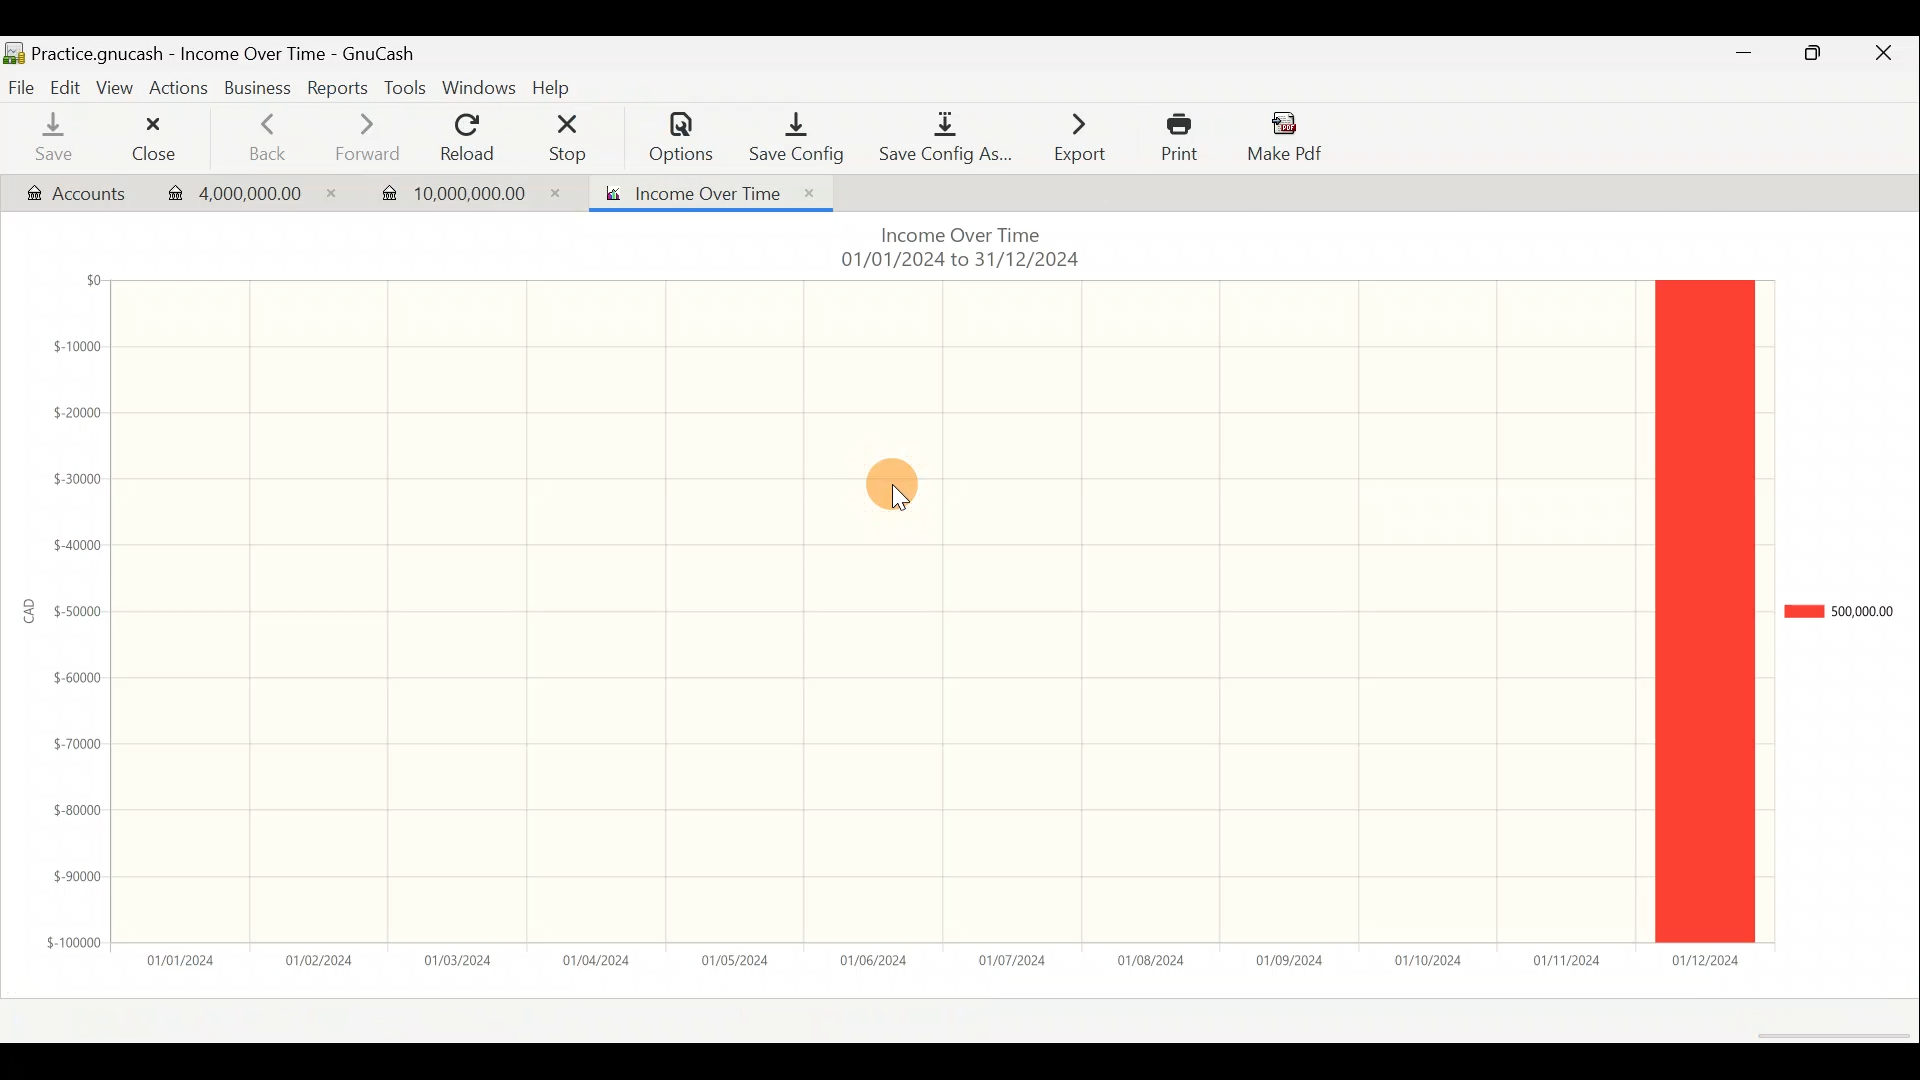  Describe the element at coordinates (78, 876) in the screenshot. I see `$-90000` at that location.